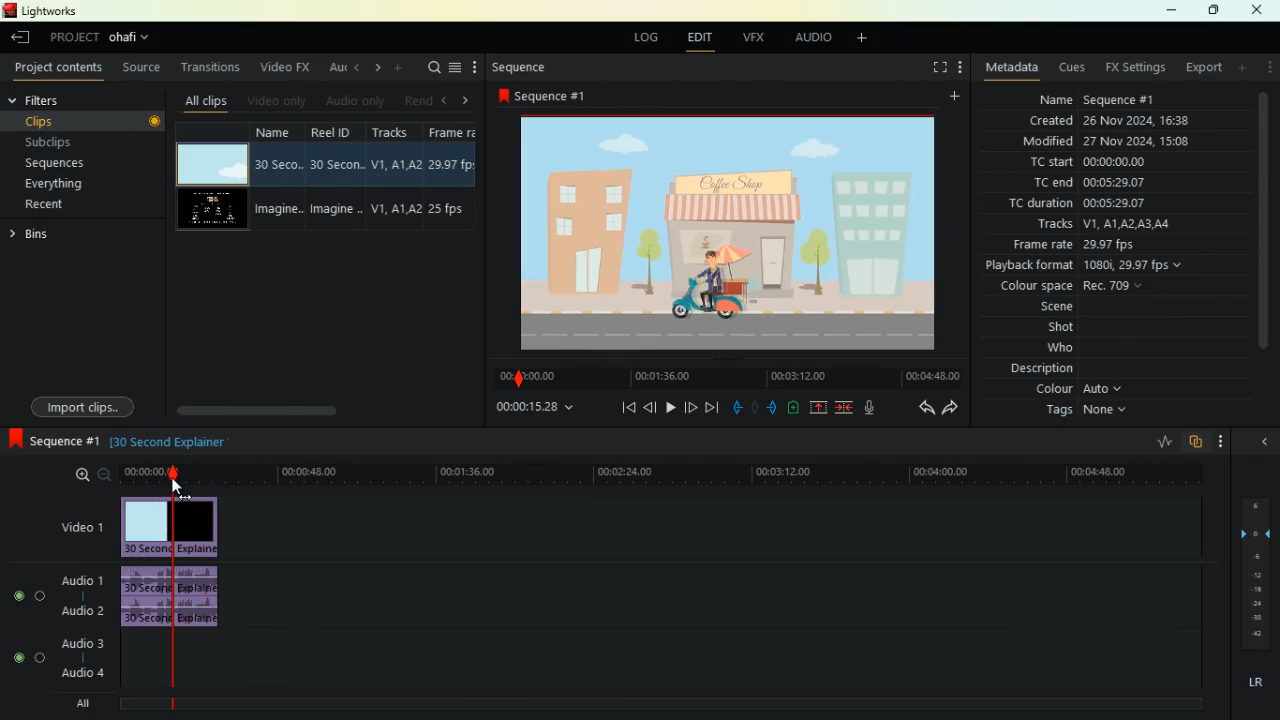 The width and height of the screenshot is (1280, 720). I want to click on maximize, so click(1215, 11).